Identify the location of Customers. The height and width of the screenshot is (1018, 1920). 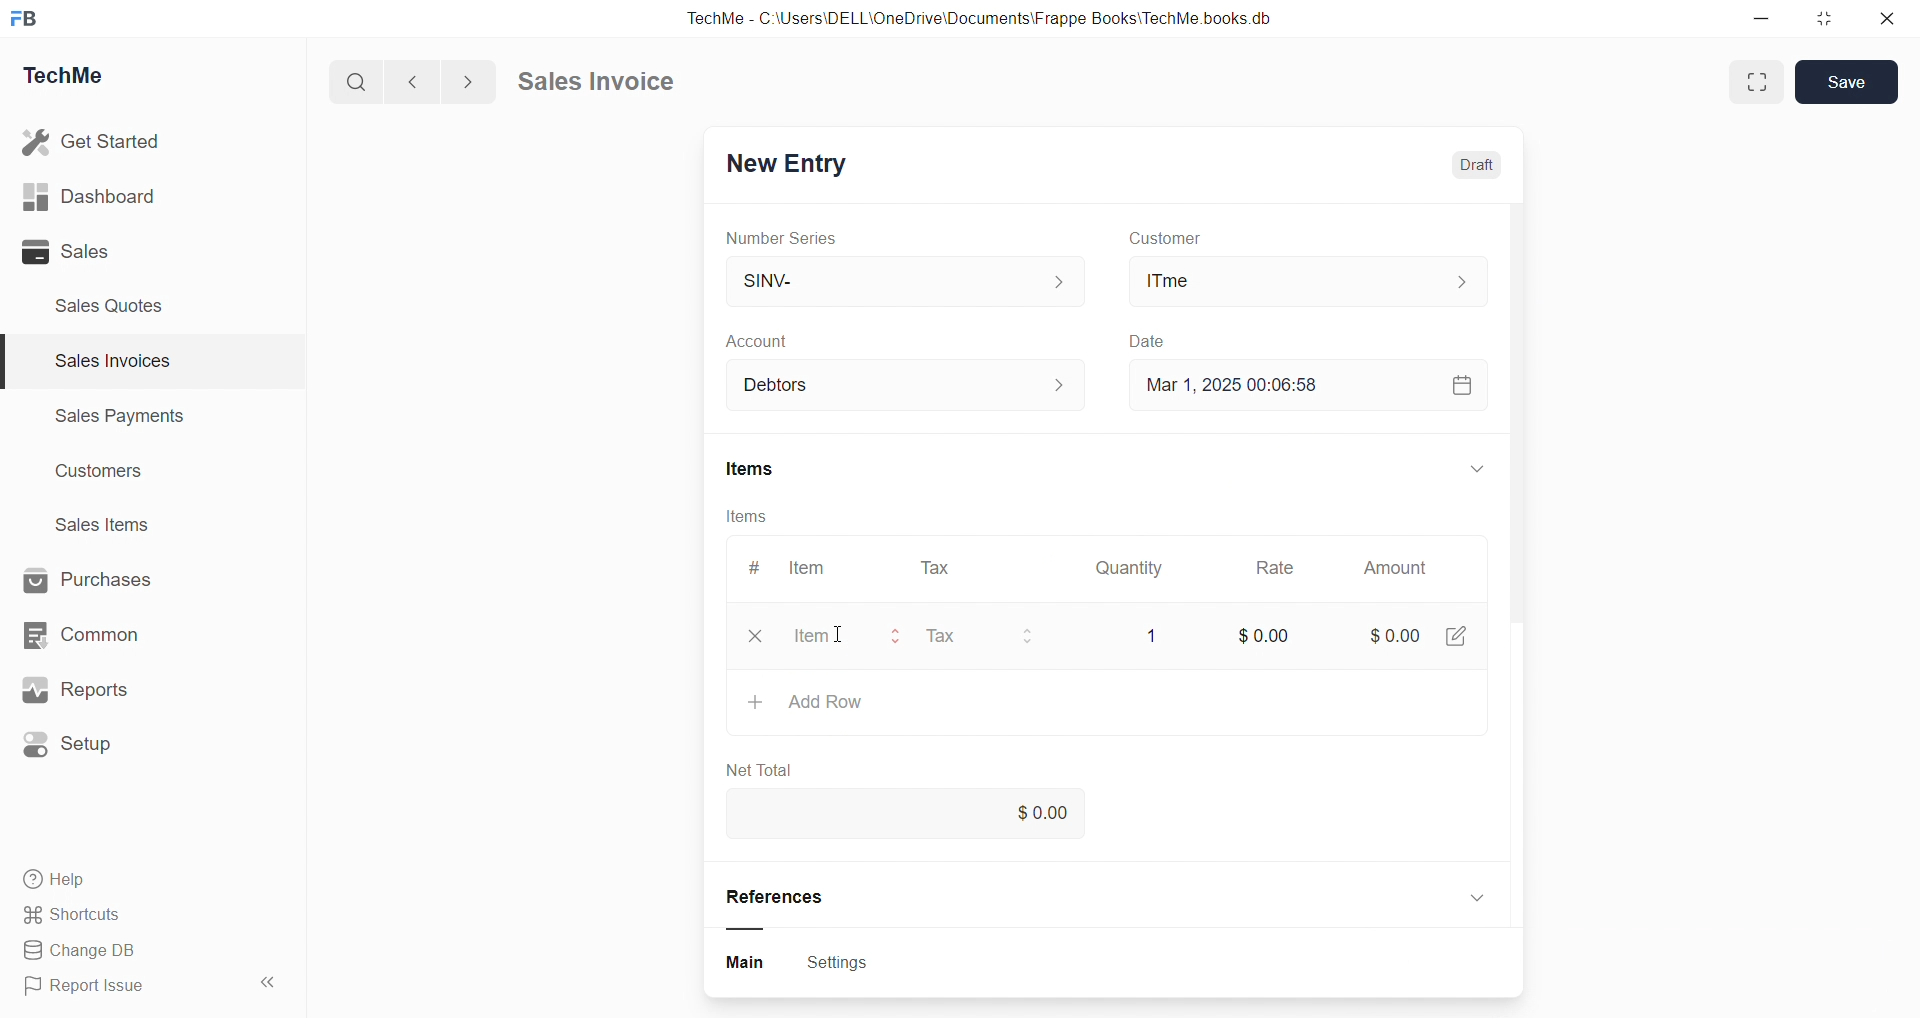
(110, 476).